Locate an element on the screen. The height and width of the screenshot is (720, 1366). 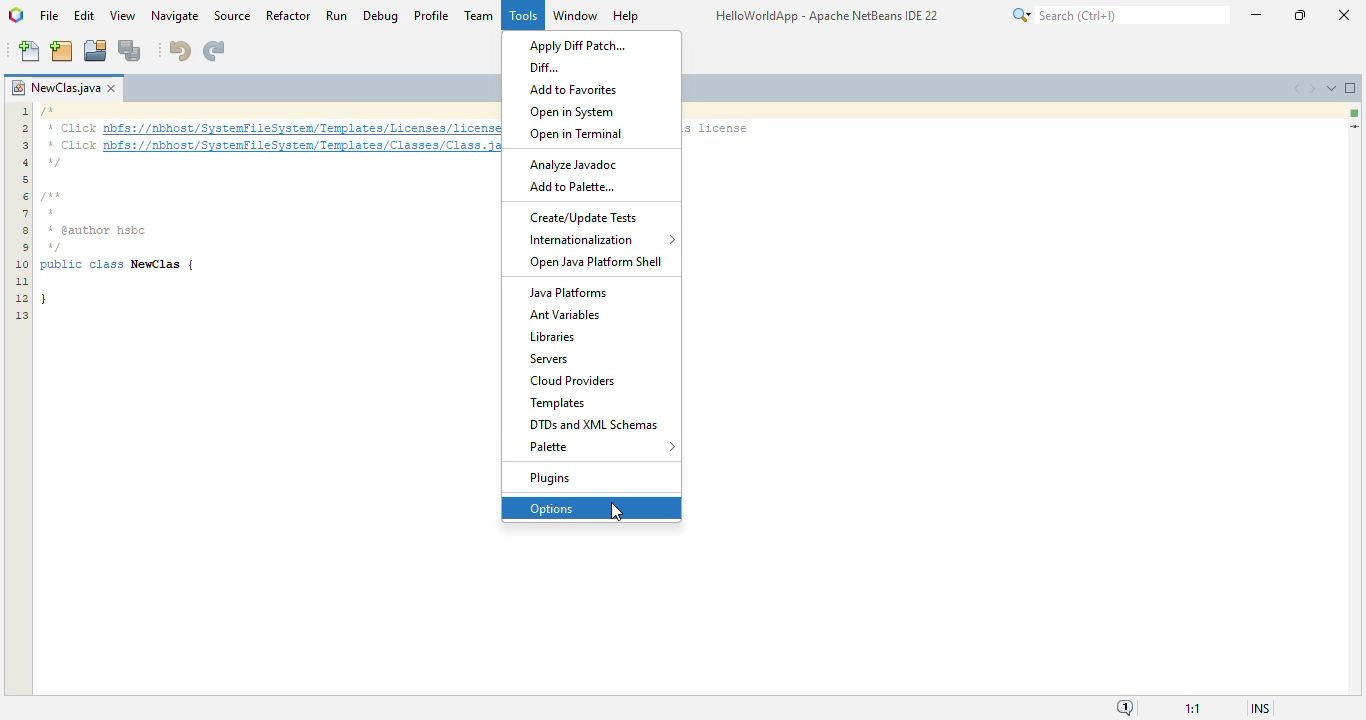
run is located at coordinates (336, 15).